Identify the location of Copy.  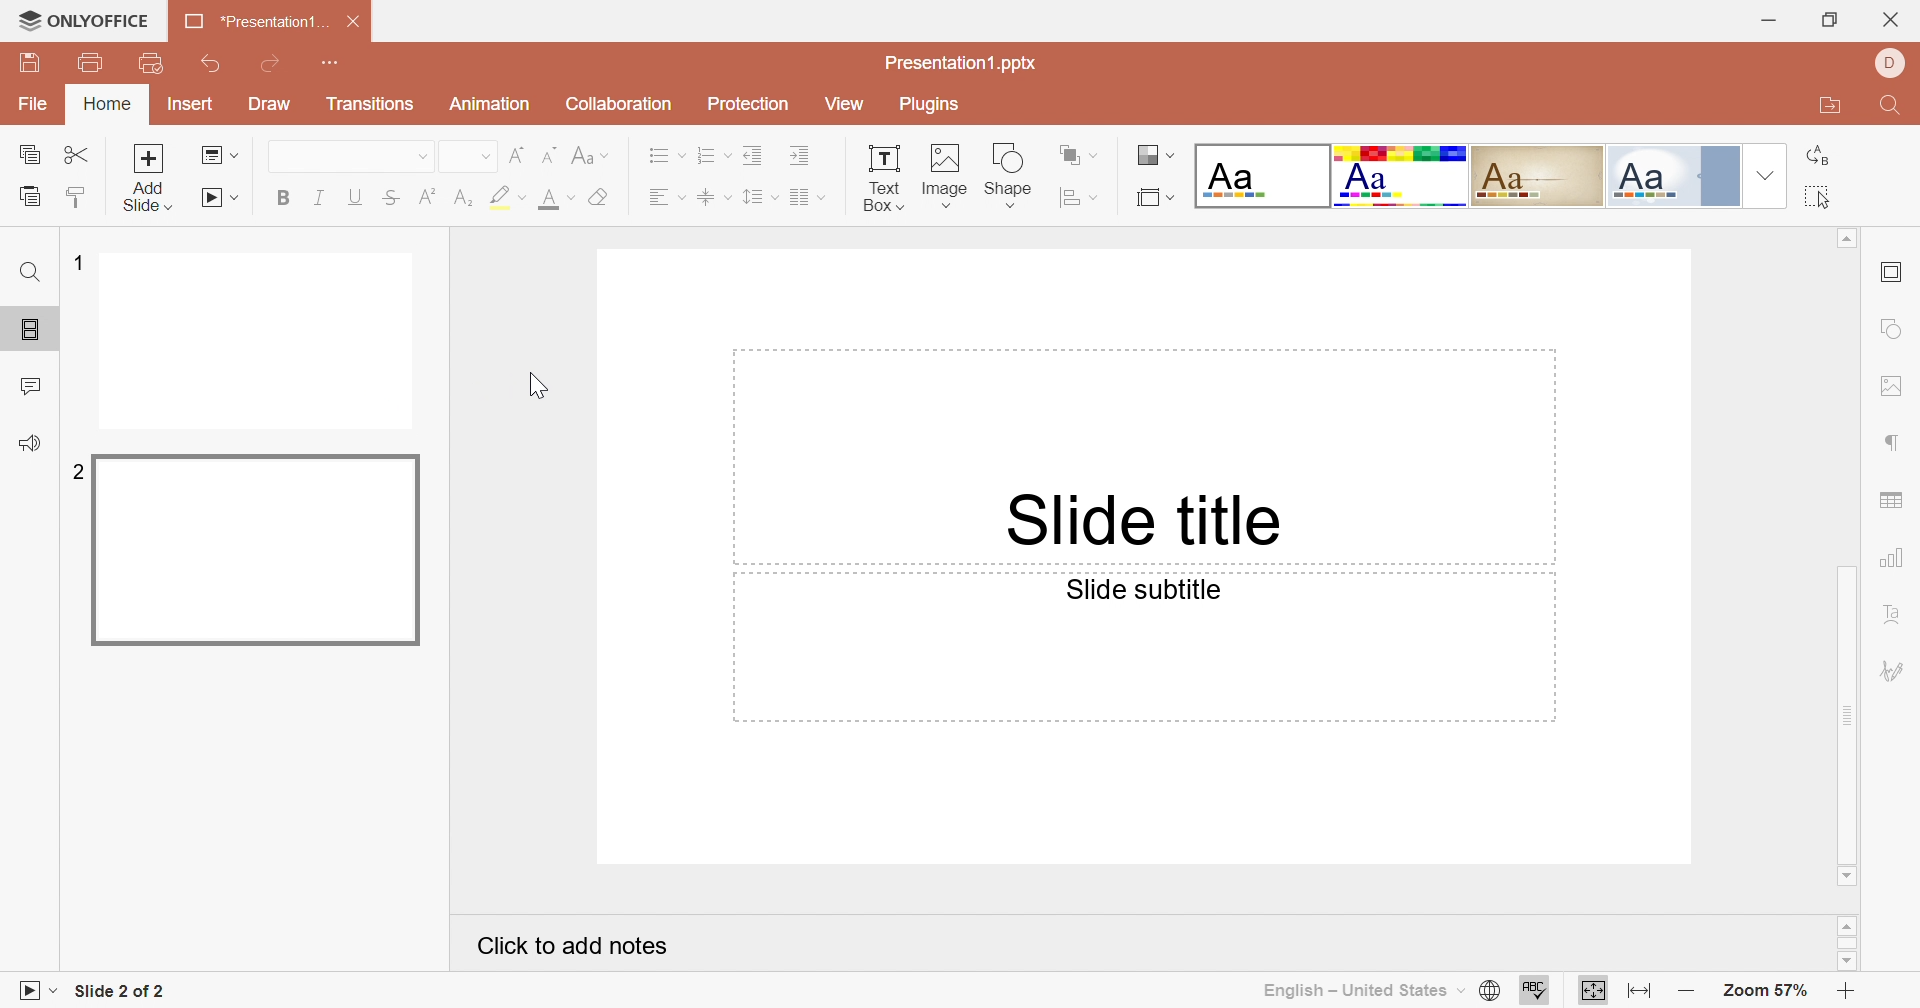
(30, 152).